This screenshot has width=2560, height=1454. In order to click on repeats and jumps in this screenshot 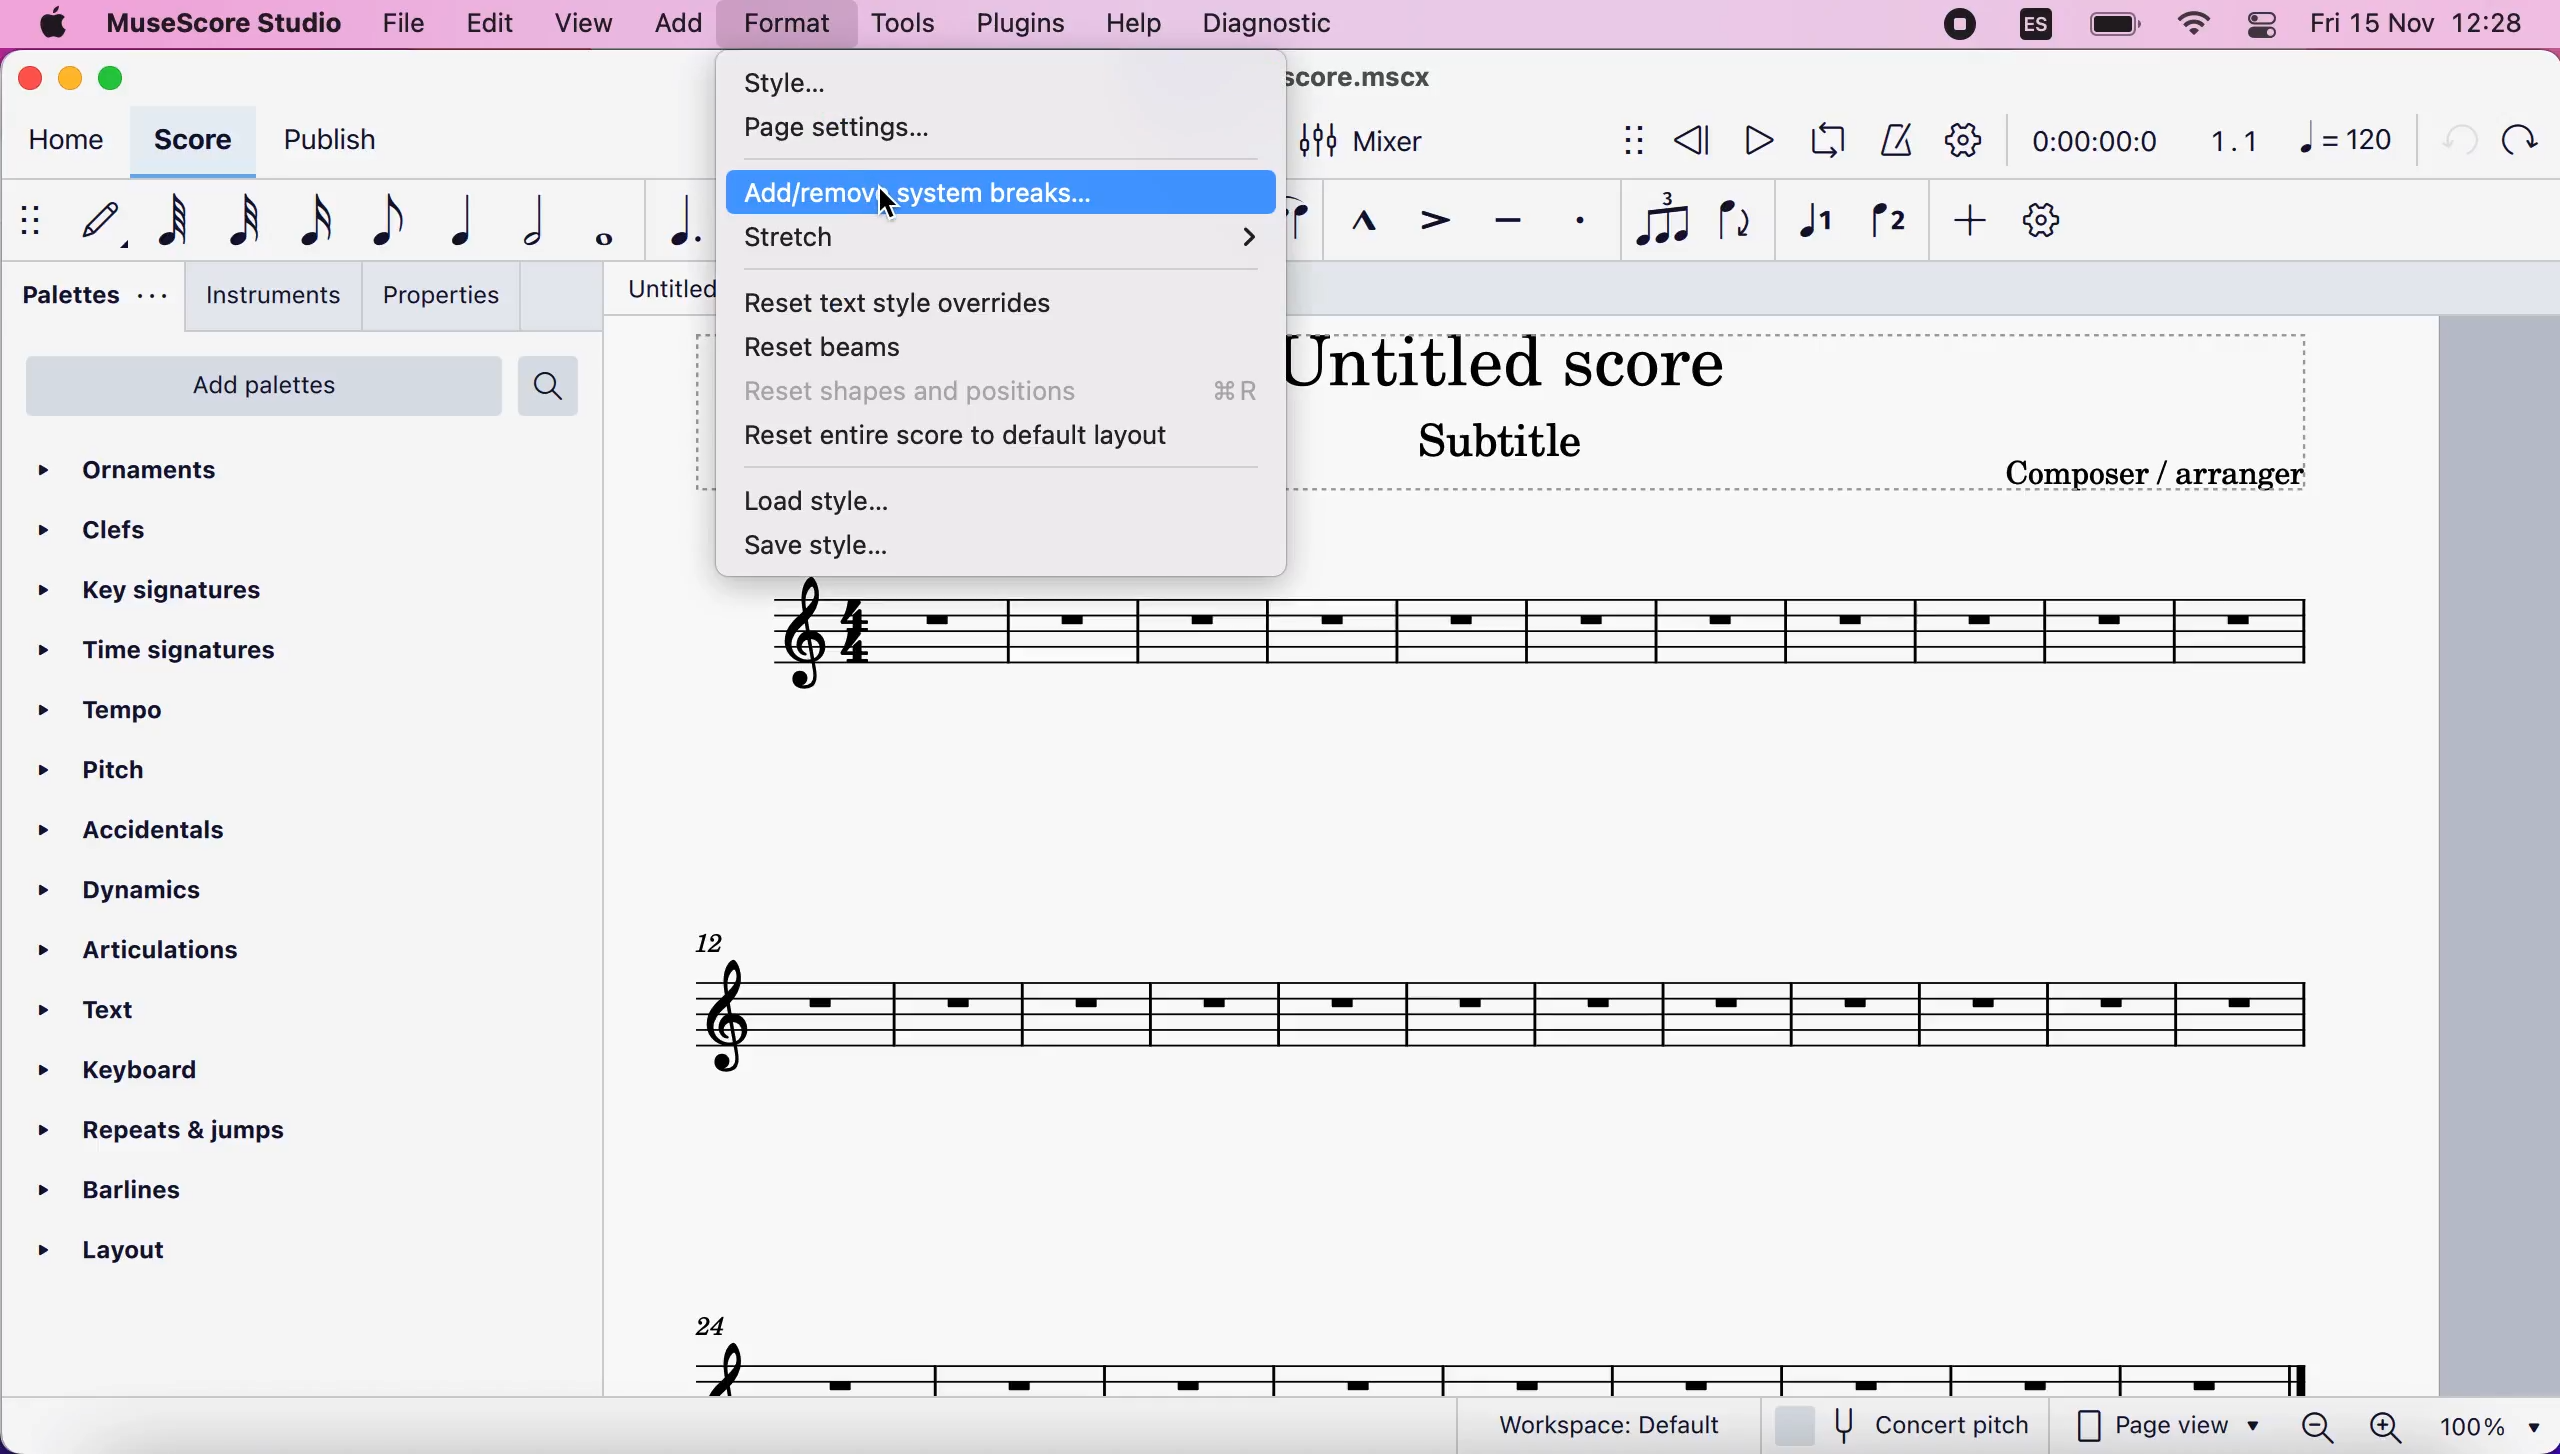, I will do `click(166, 1124)`.